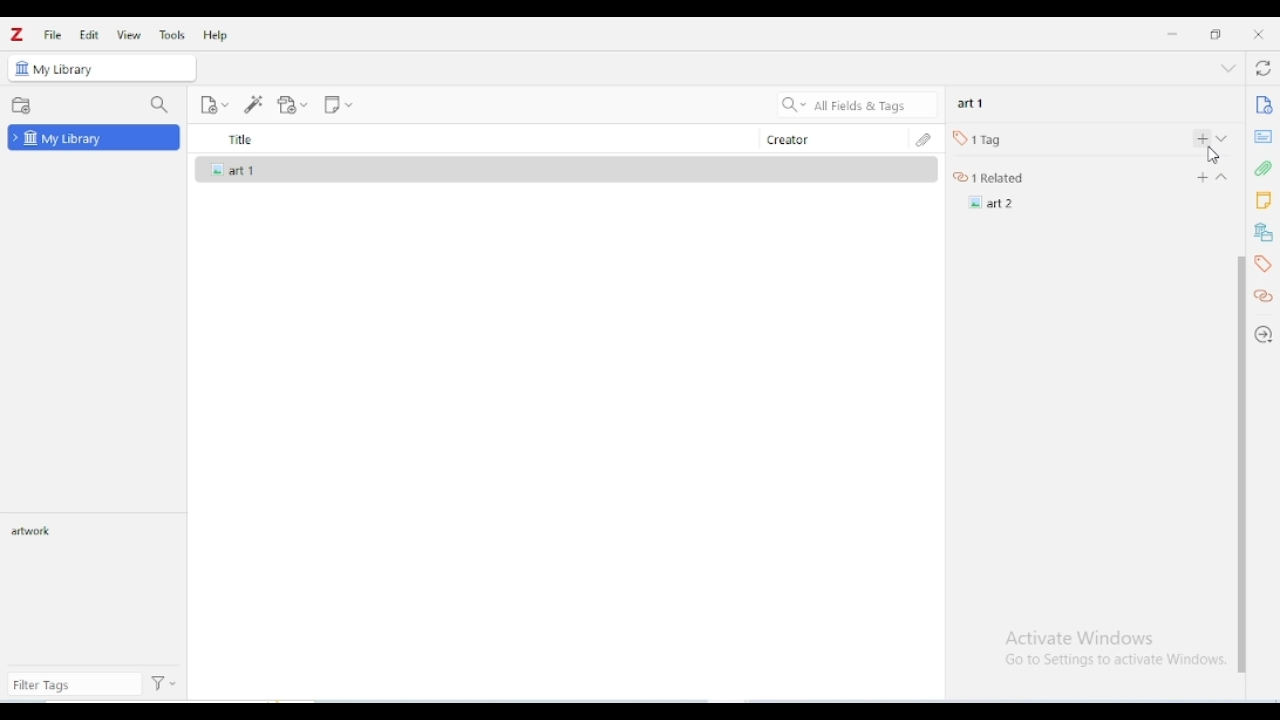  Describe the element at coordinates (35, 532) in the screenshot. I see `artwork` at that location.